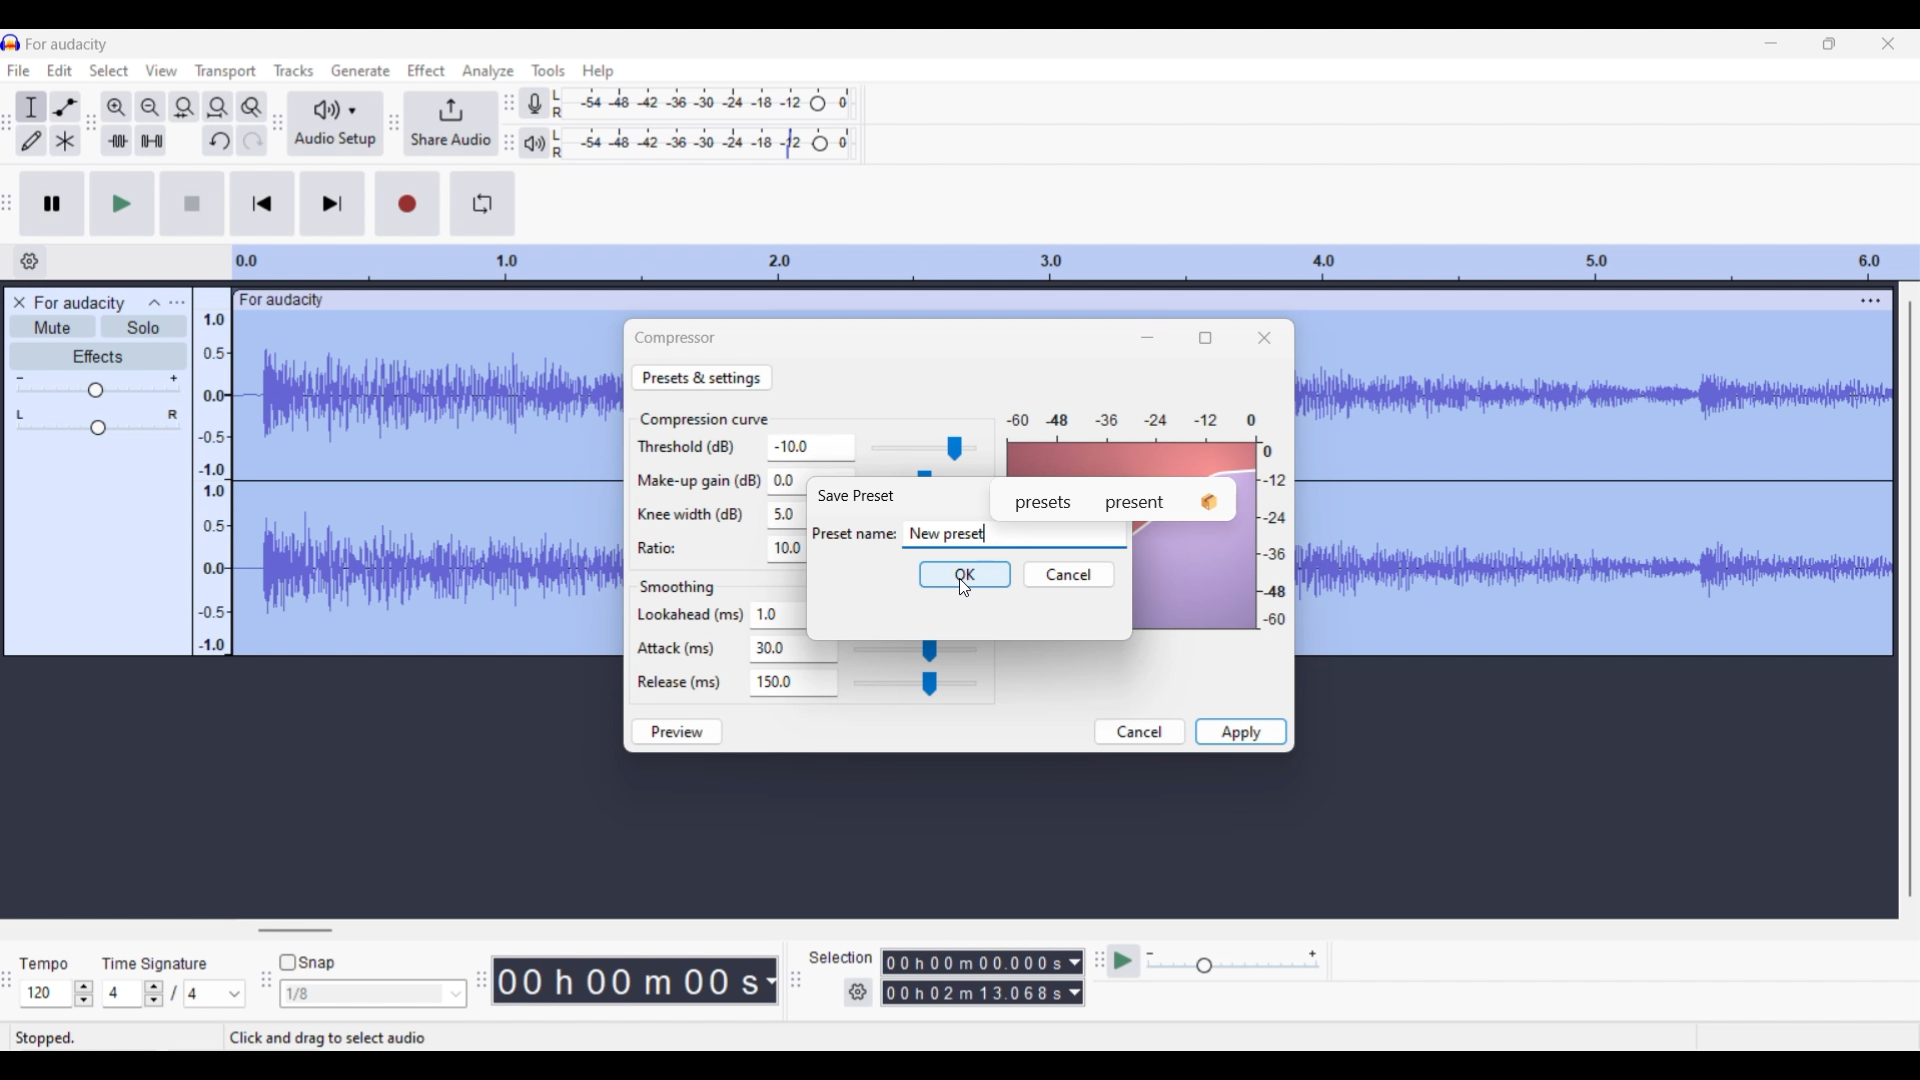 This screenshot has height=1080, width=1920. What do you see at coordinates (1114, 499) in the screenshot?
I see `Presets Present` at bounding box center [1114, 499].